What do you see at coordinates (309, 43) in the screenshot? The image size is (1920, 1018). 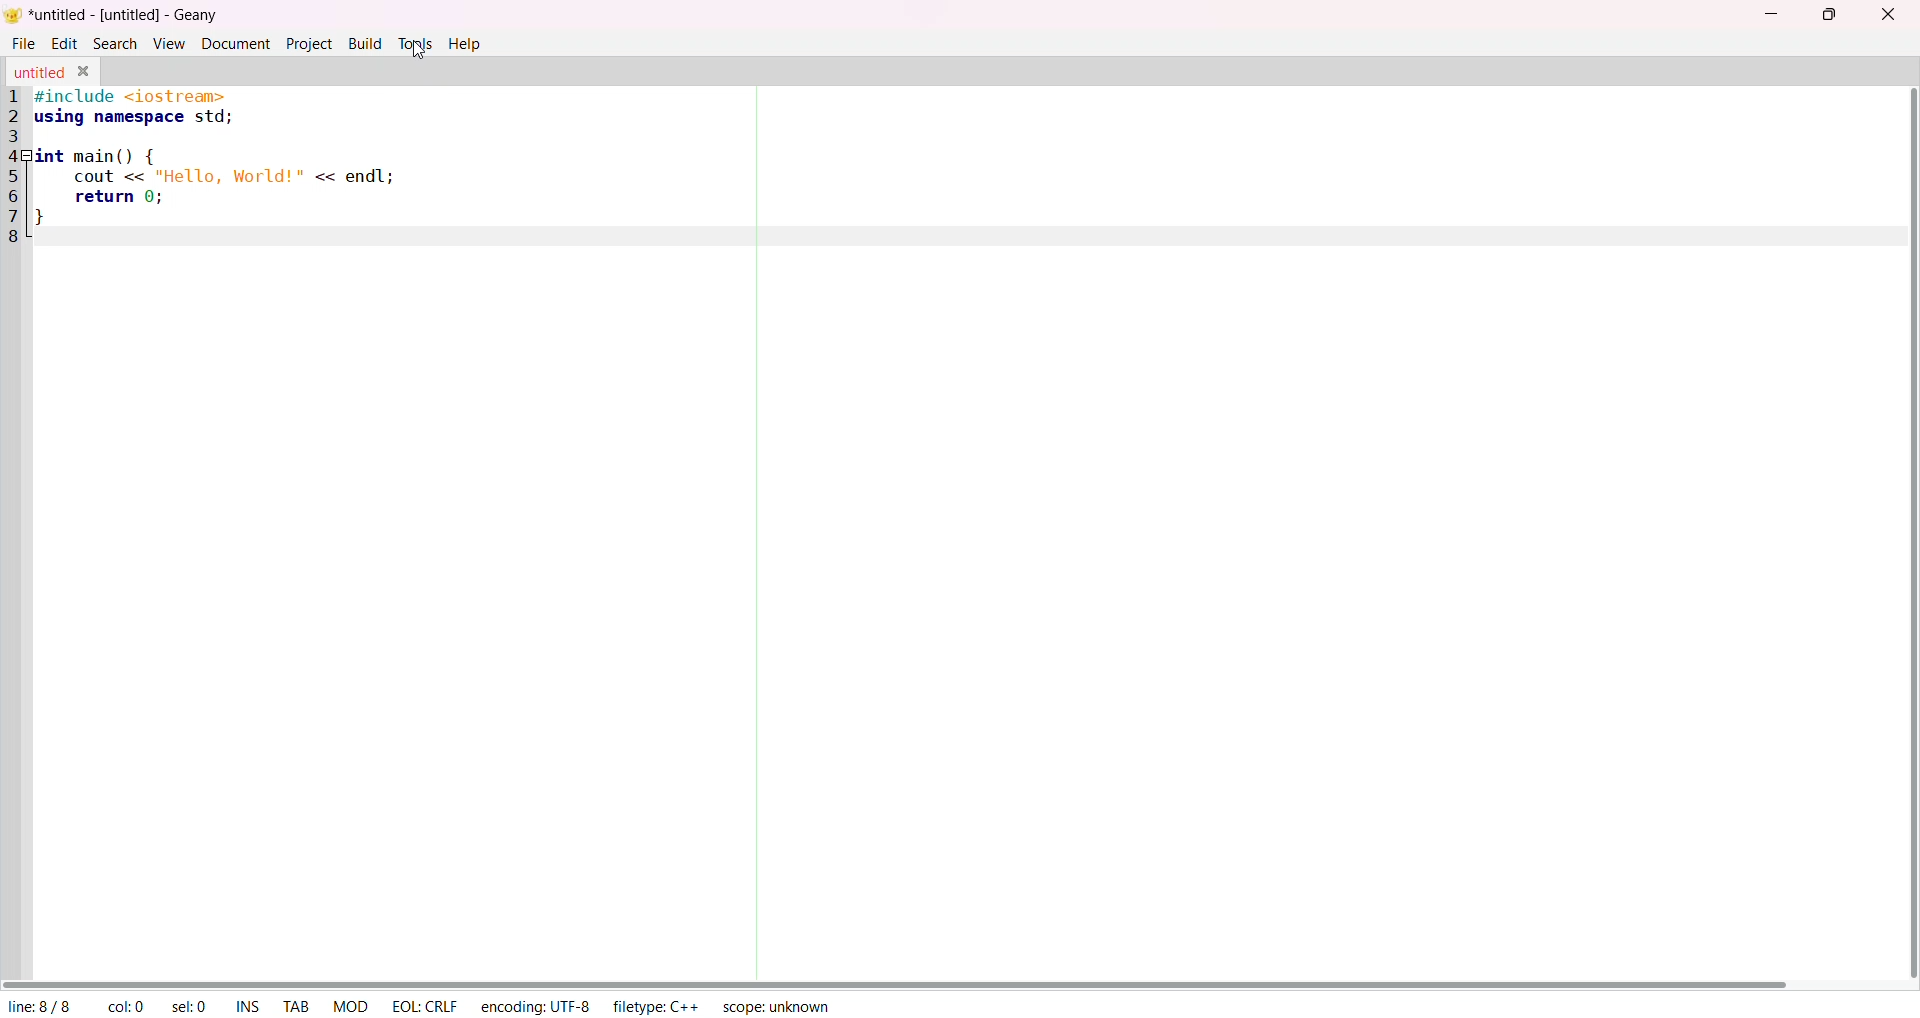 I see `Project` at bounding box center [309, 43].